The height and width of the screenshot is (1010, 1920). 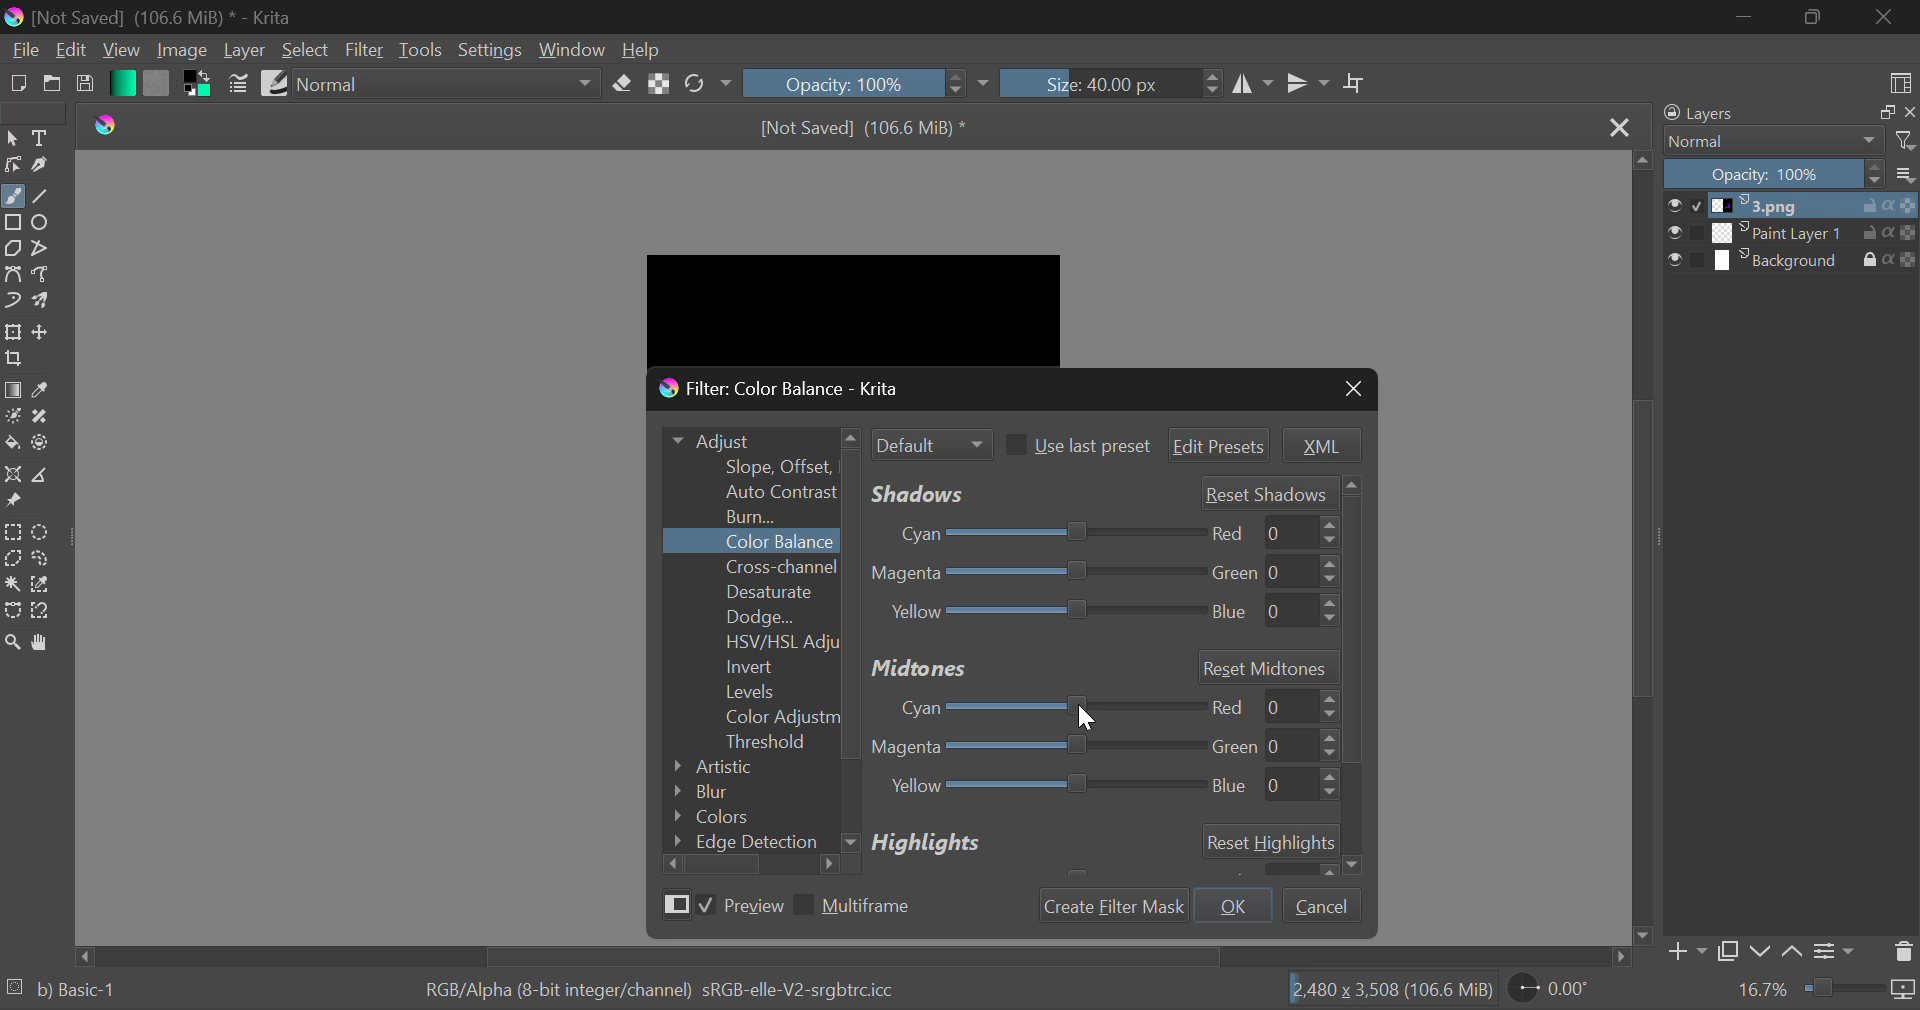 What do you see at coordinates (22, 51) in the screenshot?
I see `File` at bounding box center [22, 51].